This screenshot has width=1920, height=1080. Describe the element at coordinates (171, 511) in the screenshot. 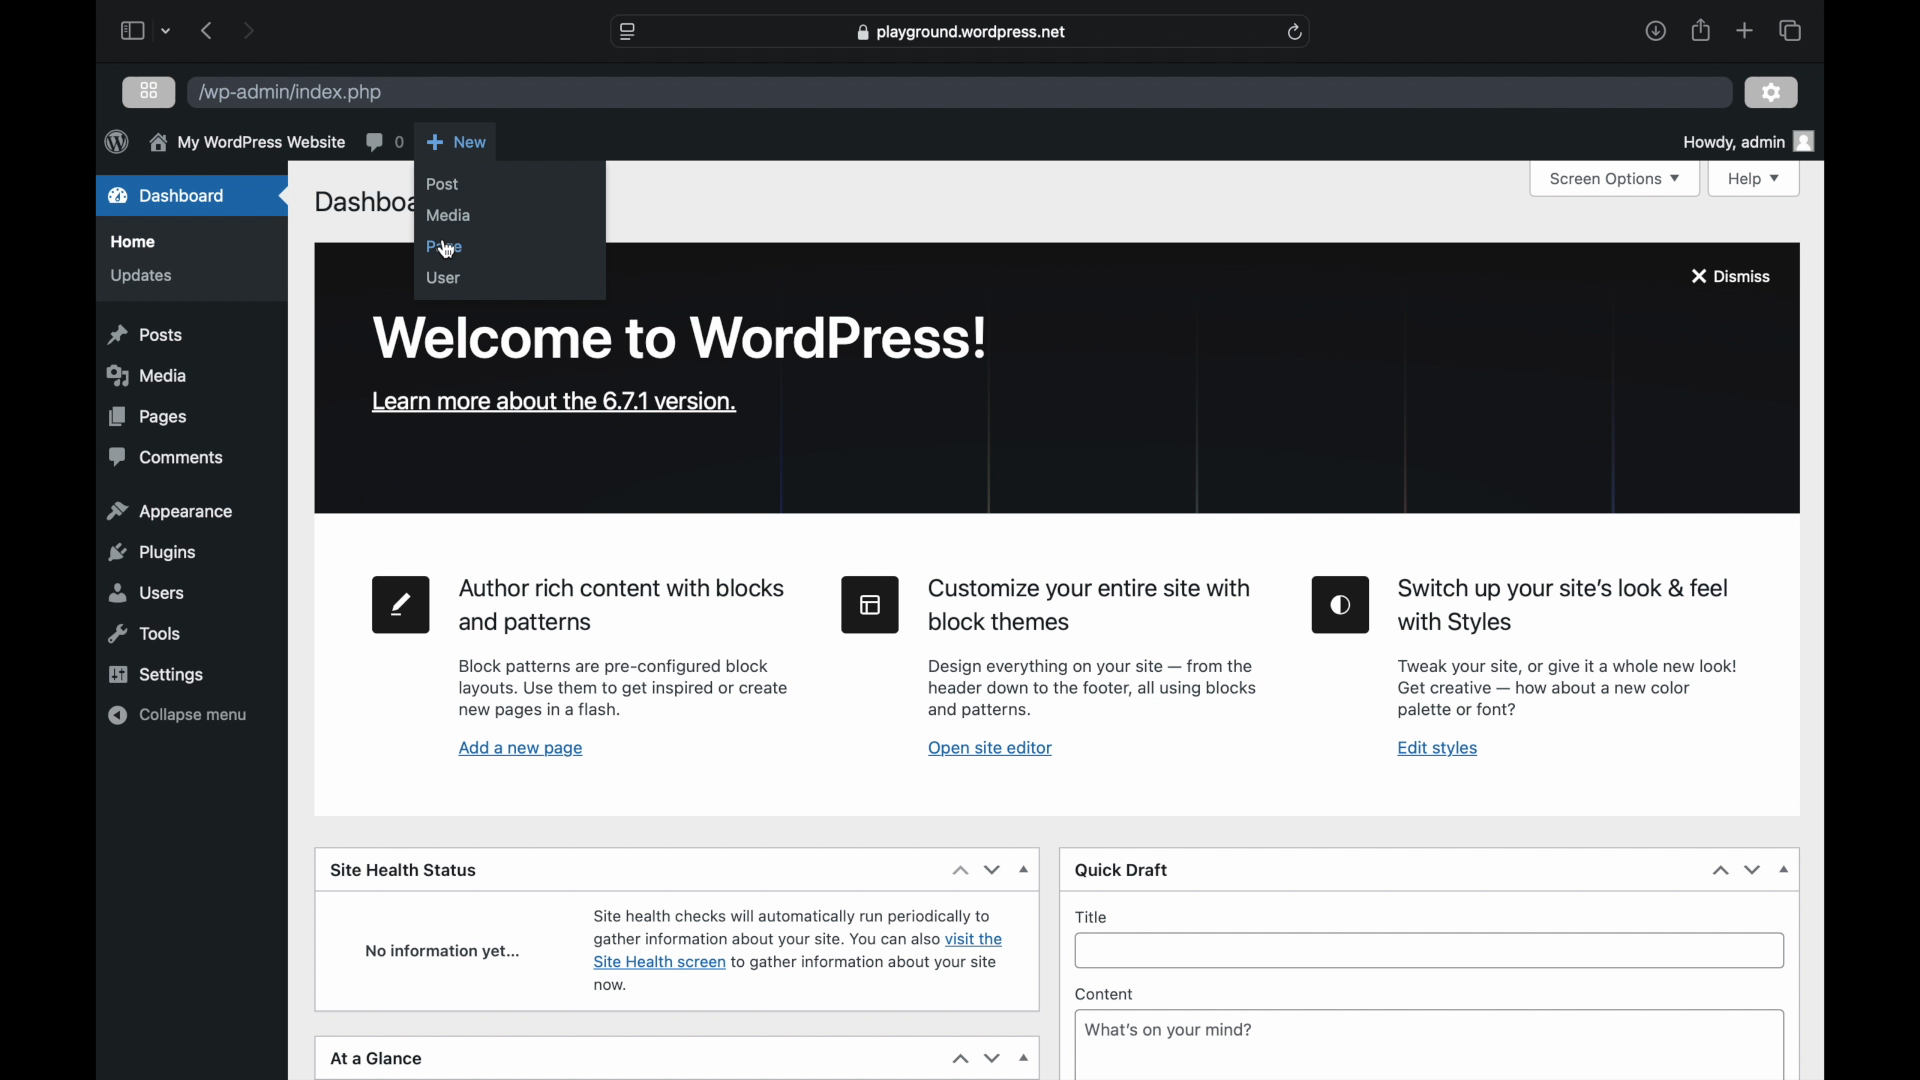

I see `appearance` at that location.